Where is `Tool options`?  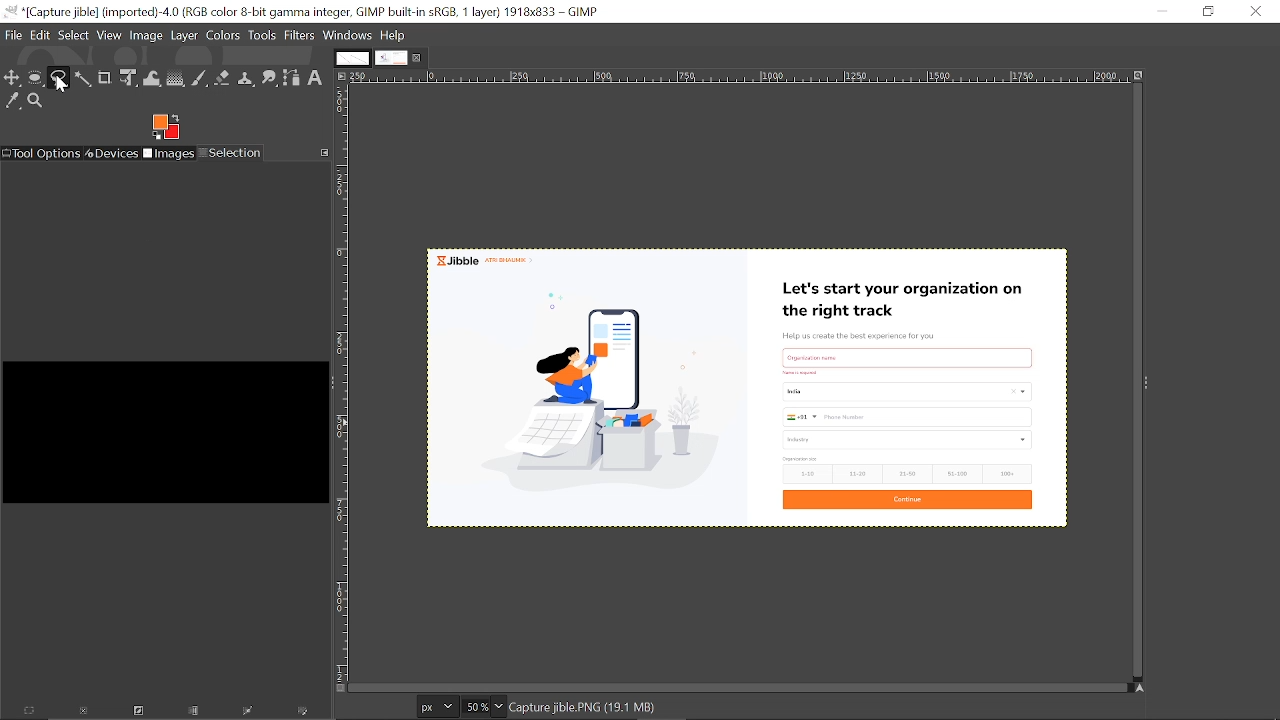 Tool options is located at coordinates (42, 153).